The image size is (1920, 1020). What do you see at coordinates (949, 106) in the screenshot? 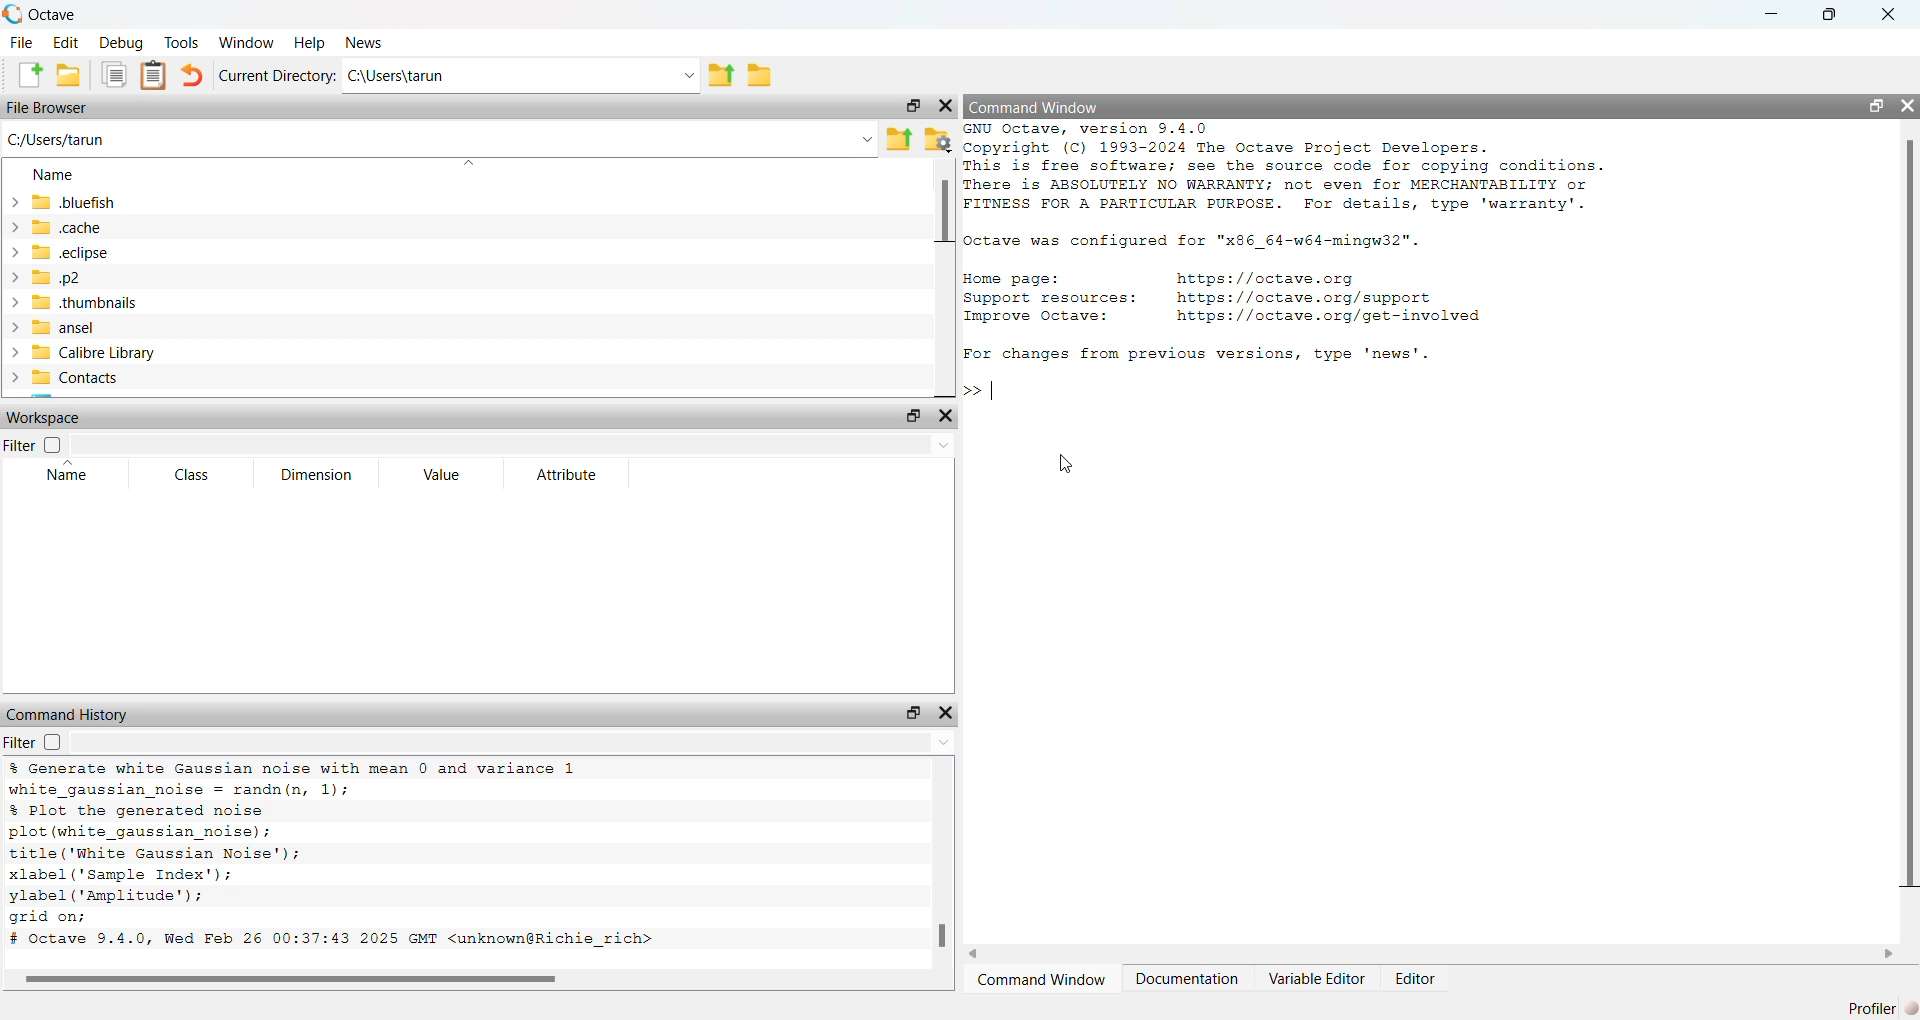
I see `close` at bounding box center [949, 106].